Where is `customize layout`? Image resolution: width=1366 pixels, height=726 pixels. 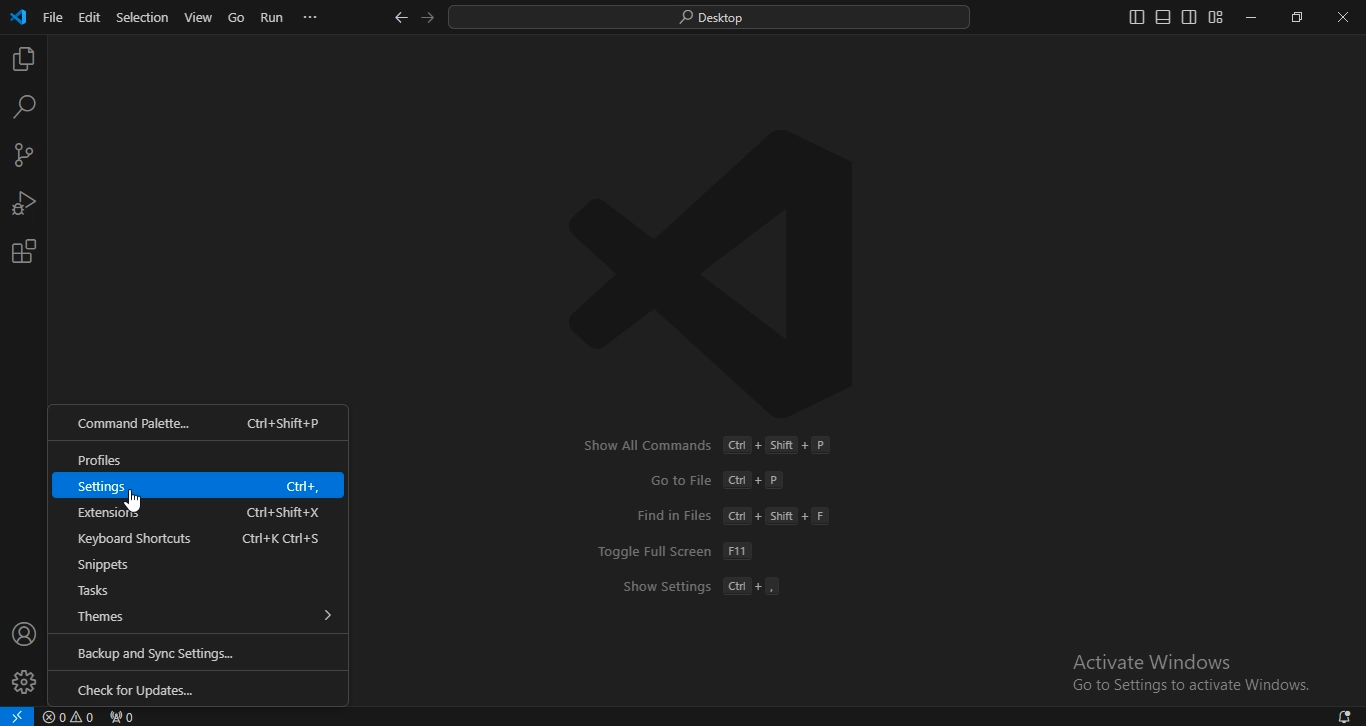
customize layout is located at coordinates (1217, 16).